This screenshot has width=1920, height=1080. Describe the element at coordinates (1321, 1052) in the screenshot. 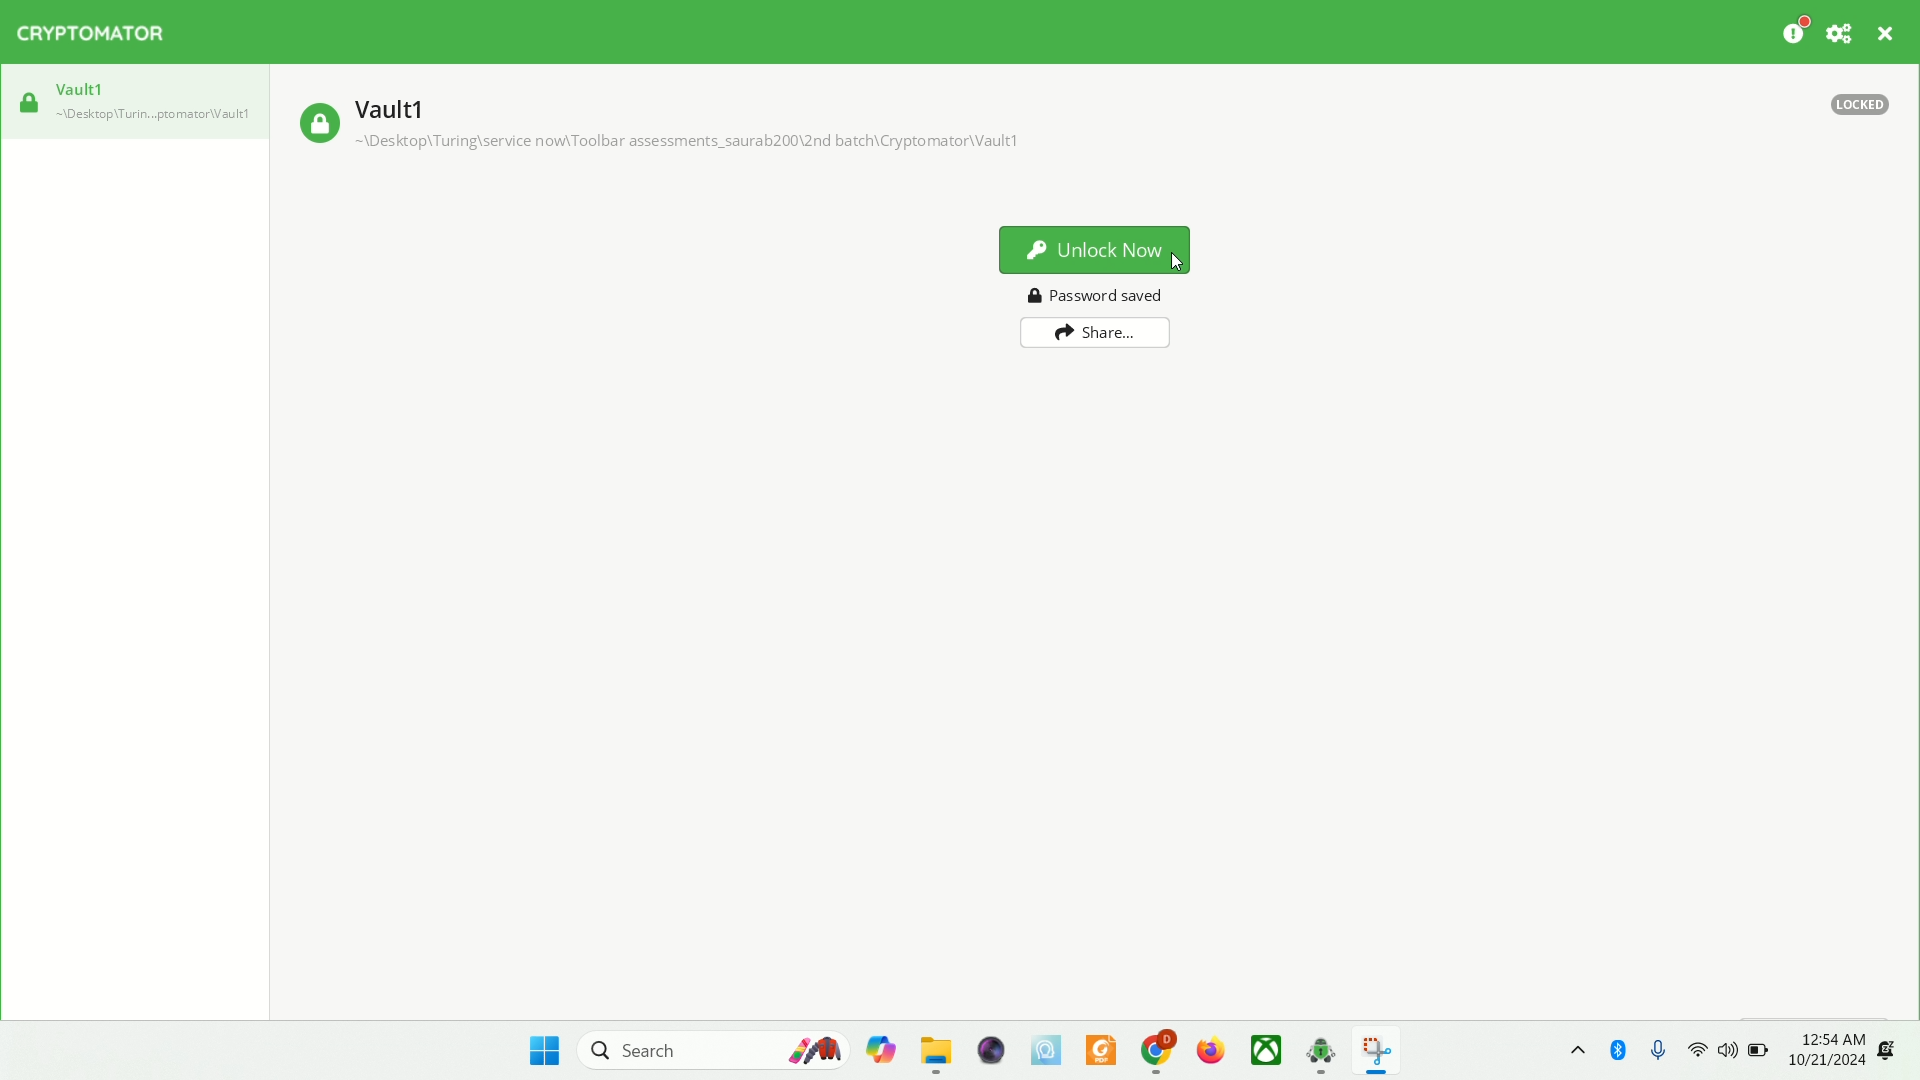

I see `cryptomator` at that location.